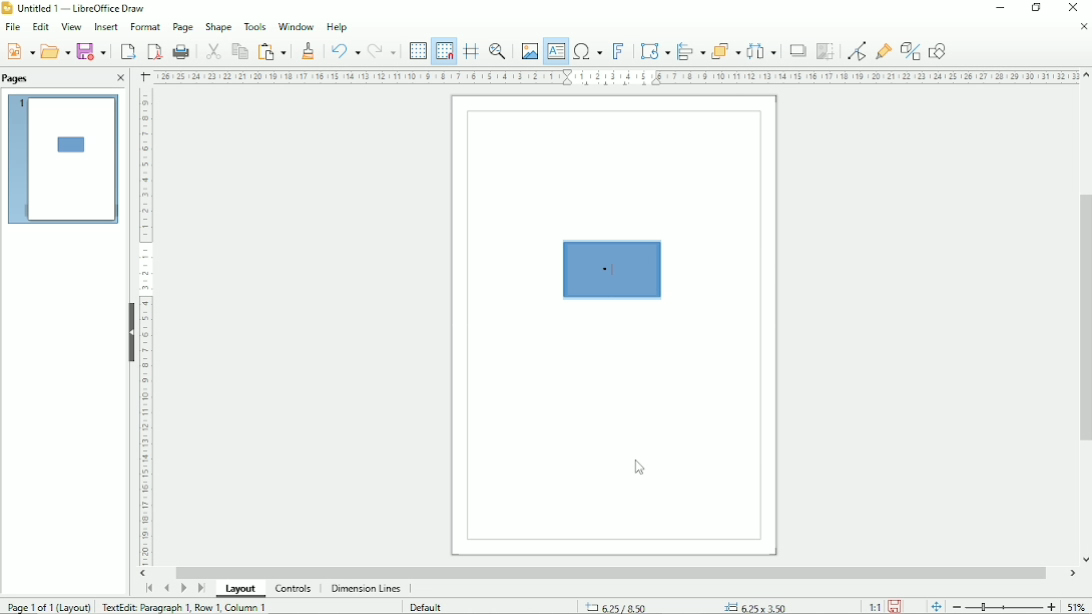 The width and height of the screenshot is (1092, 614). I want to click on Page 1 of 1, so click(49, 606).